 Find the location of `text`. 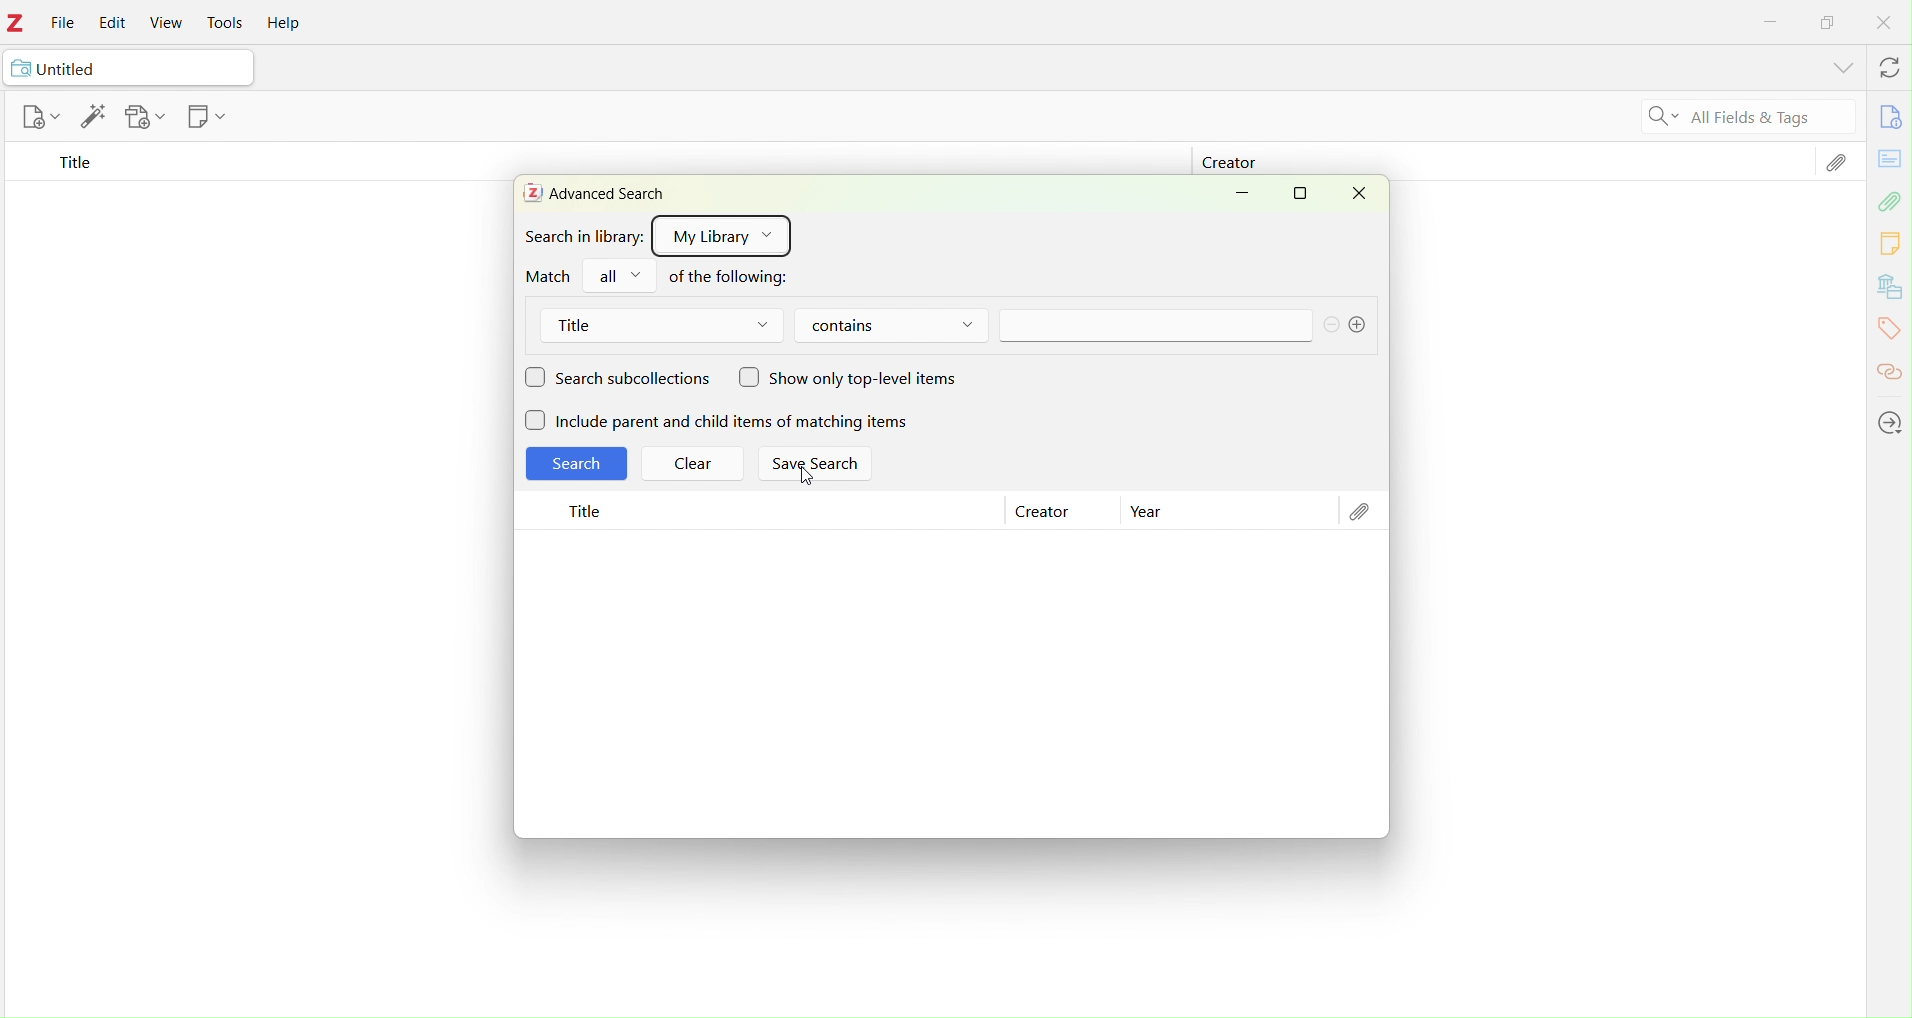

text is located at coordinates (1150, 327).